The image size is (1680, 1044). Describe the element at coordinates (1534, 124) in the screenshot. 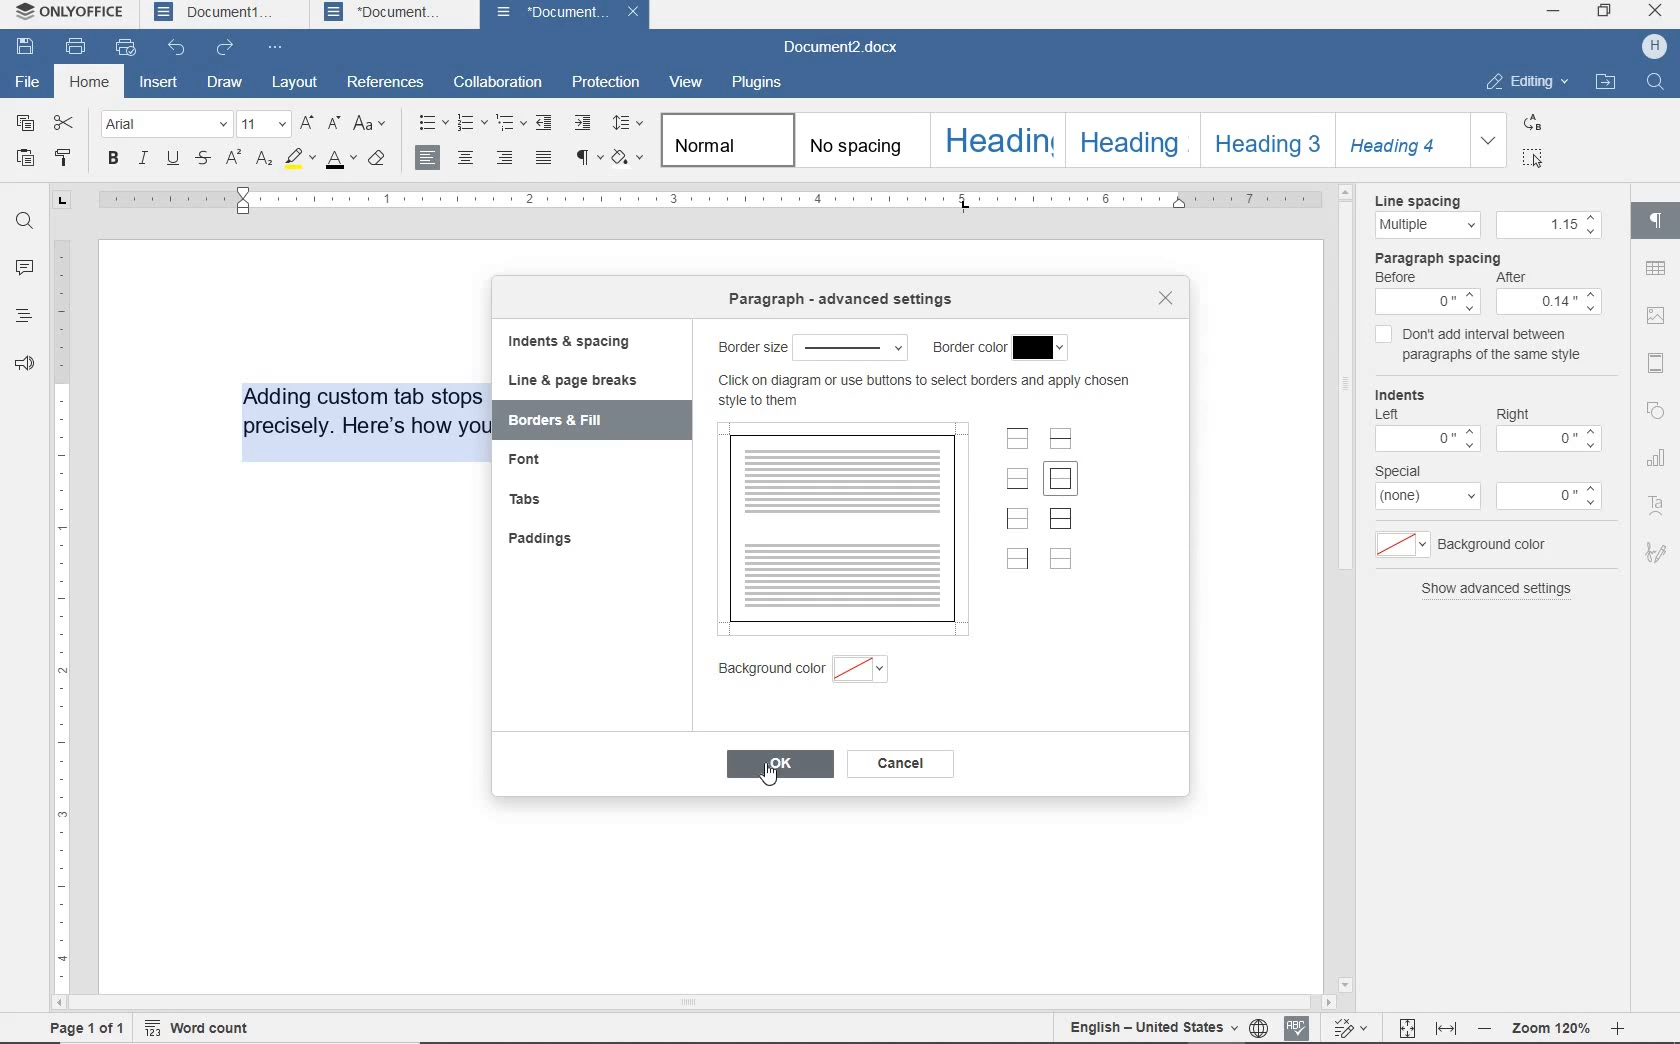

I see `replace` at that location.